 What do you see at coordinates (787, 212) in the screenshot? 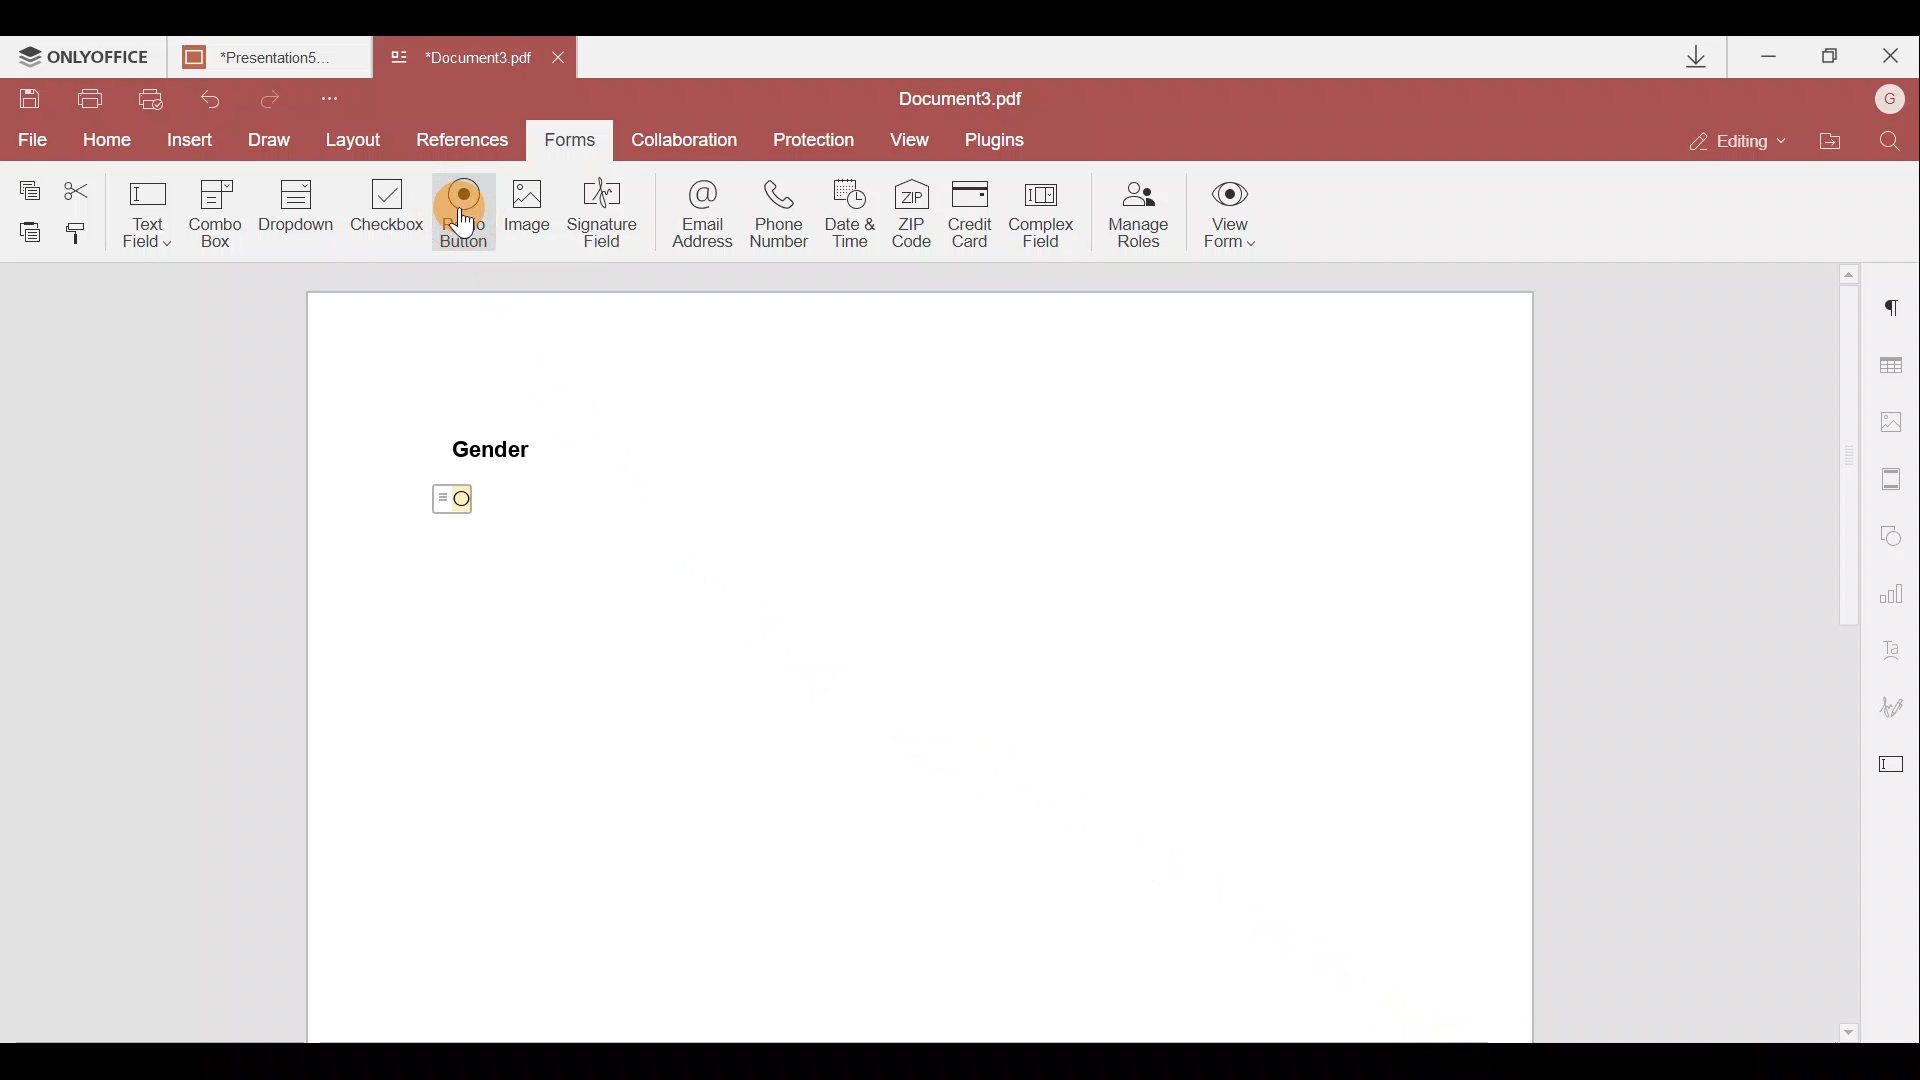
I see `Phone number` at bounding box center [787, 212].